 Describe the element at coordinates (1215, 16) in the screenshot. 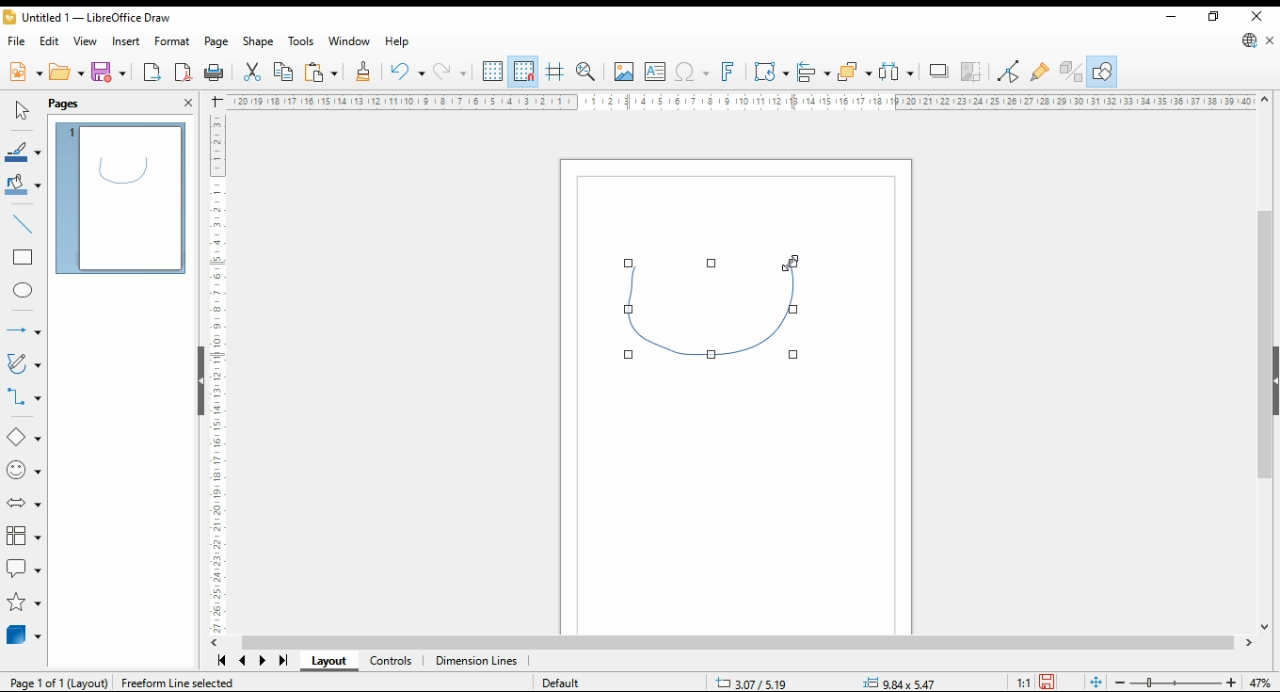

I see `restore` at that location.